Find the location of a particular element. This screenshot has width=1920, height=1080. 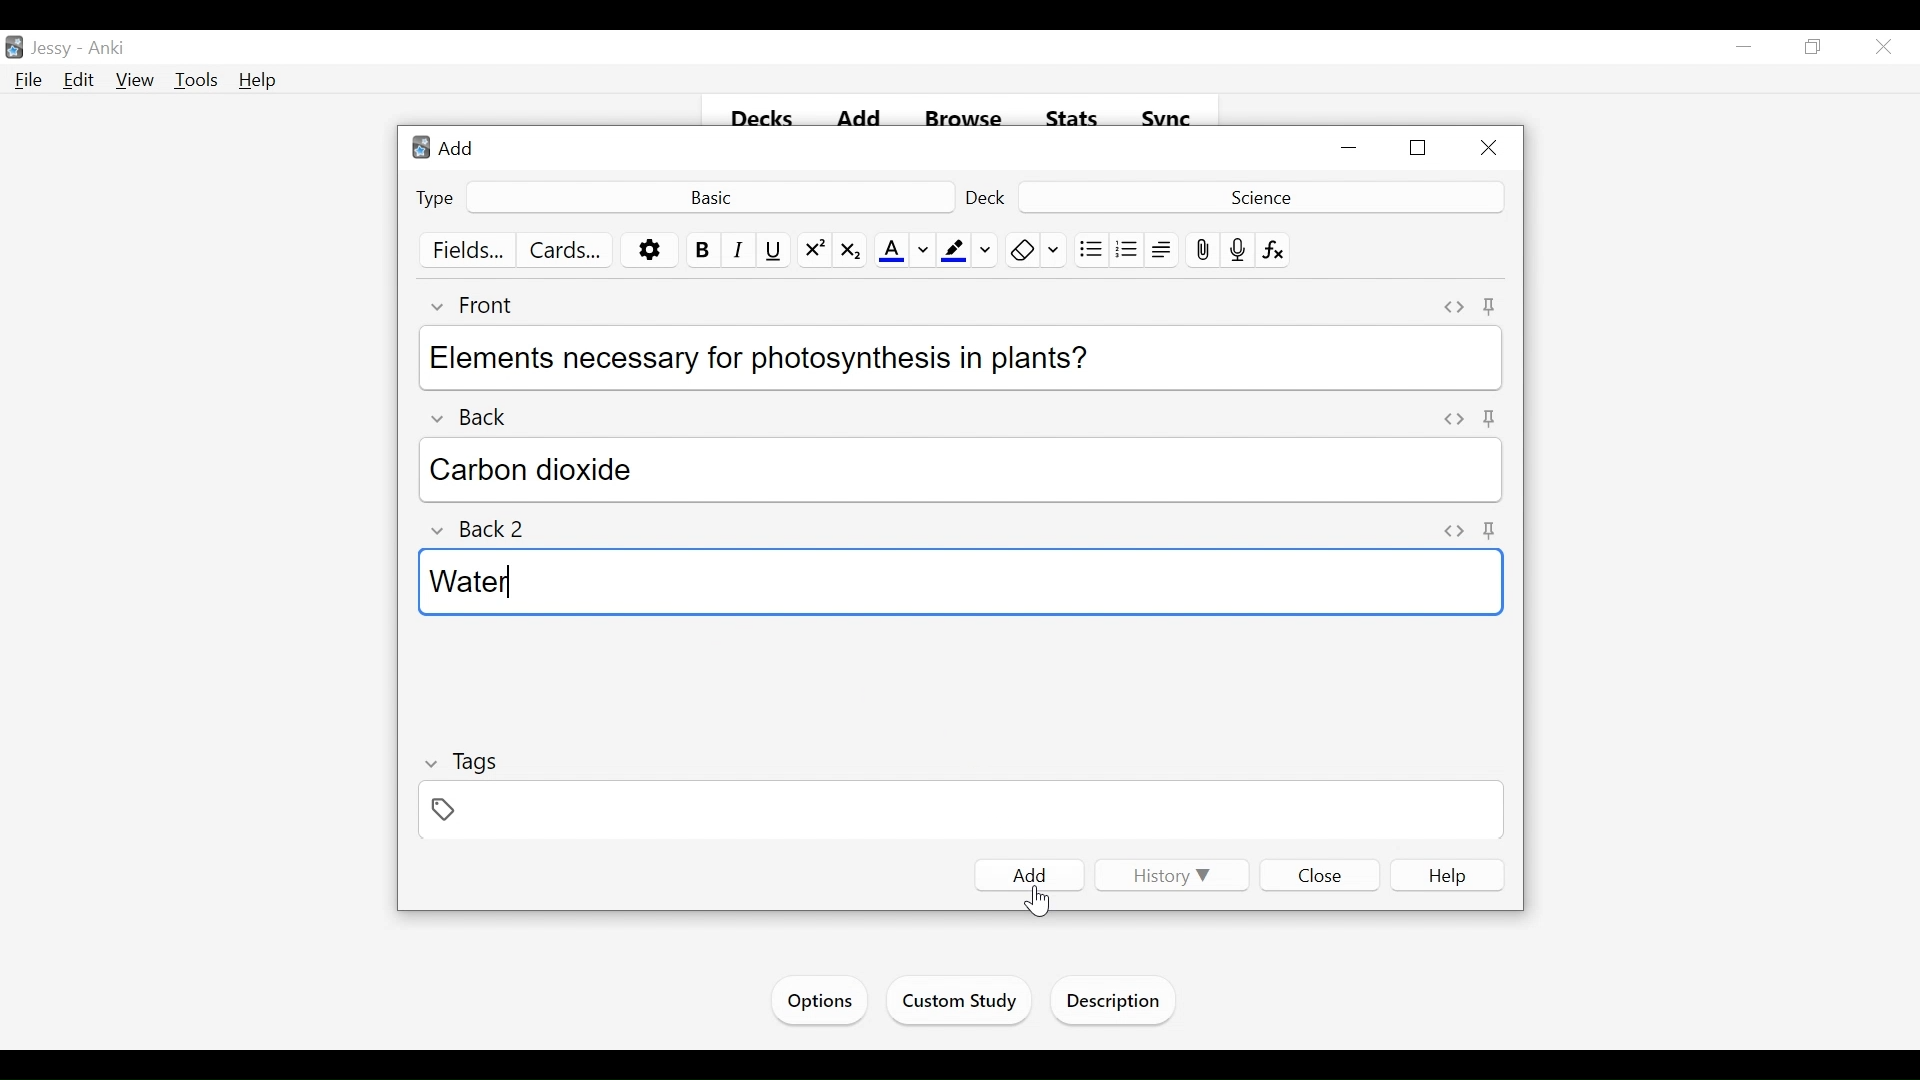

Toggle Sticky is located at coordinates (1490, 306).